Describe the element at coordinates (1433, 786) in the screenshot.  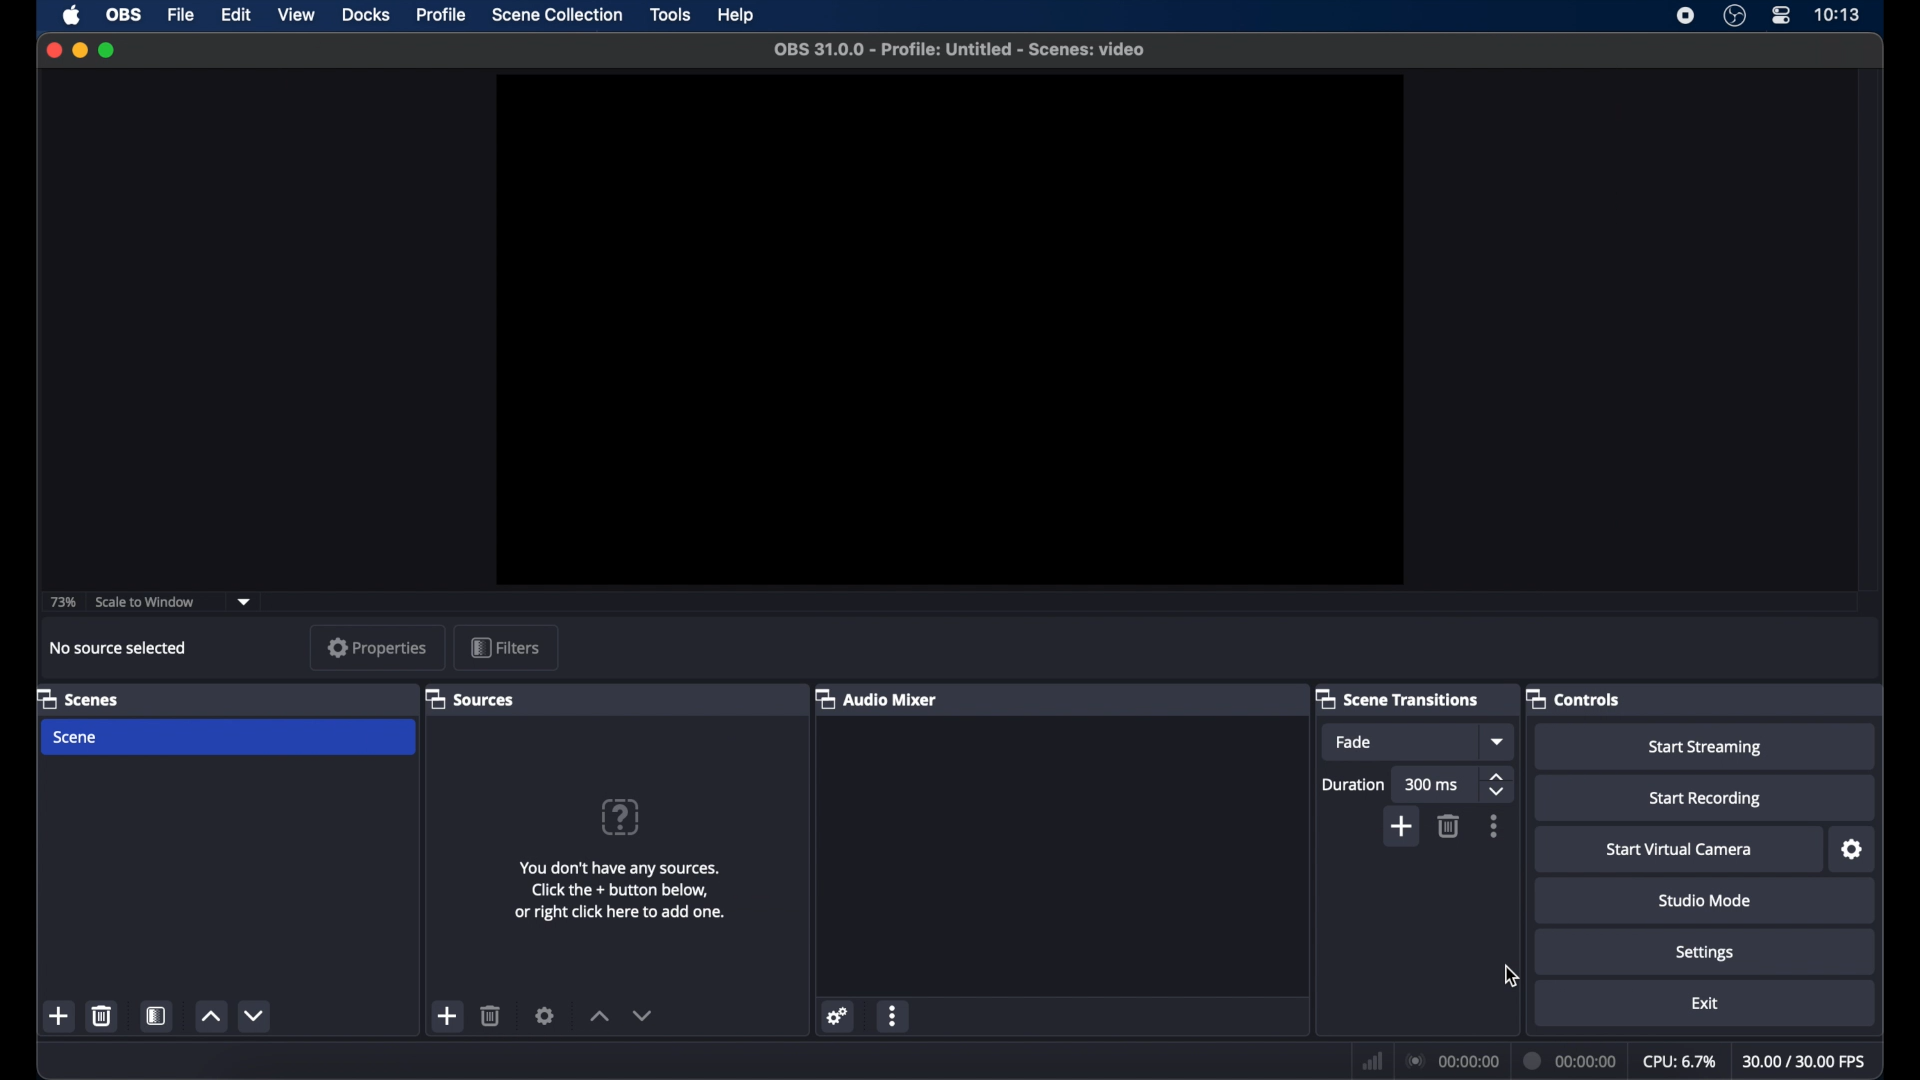
I see `300 ms` at that location.